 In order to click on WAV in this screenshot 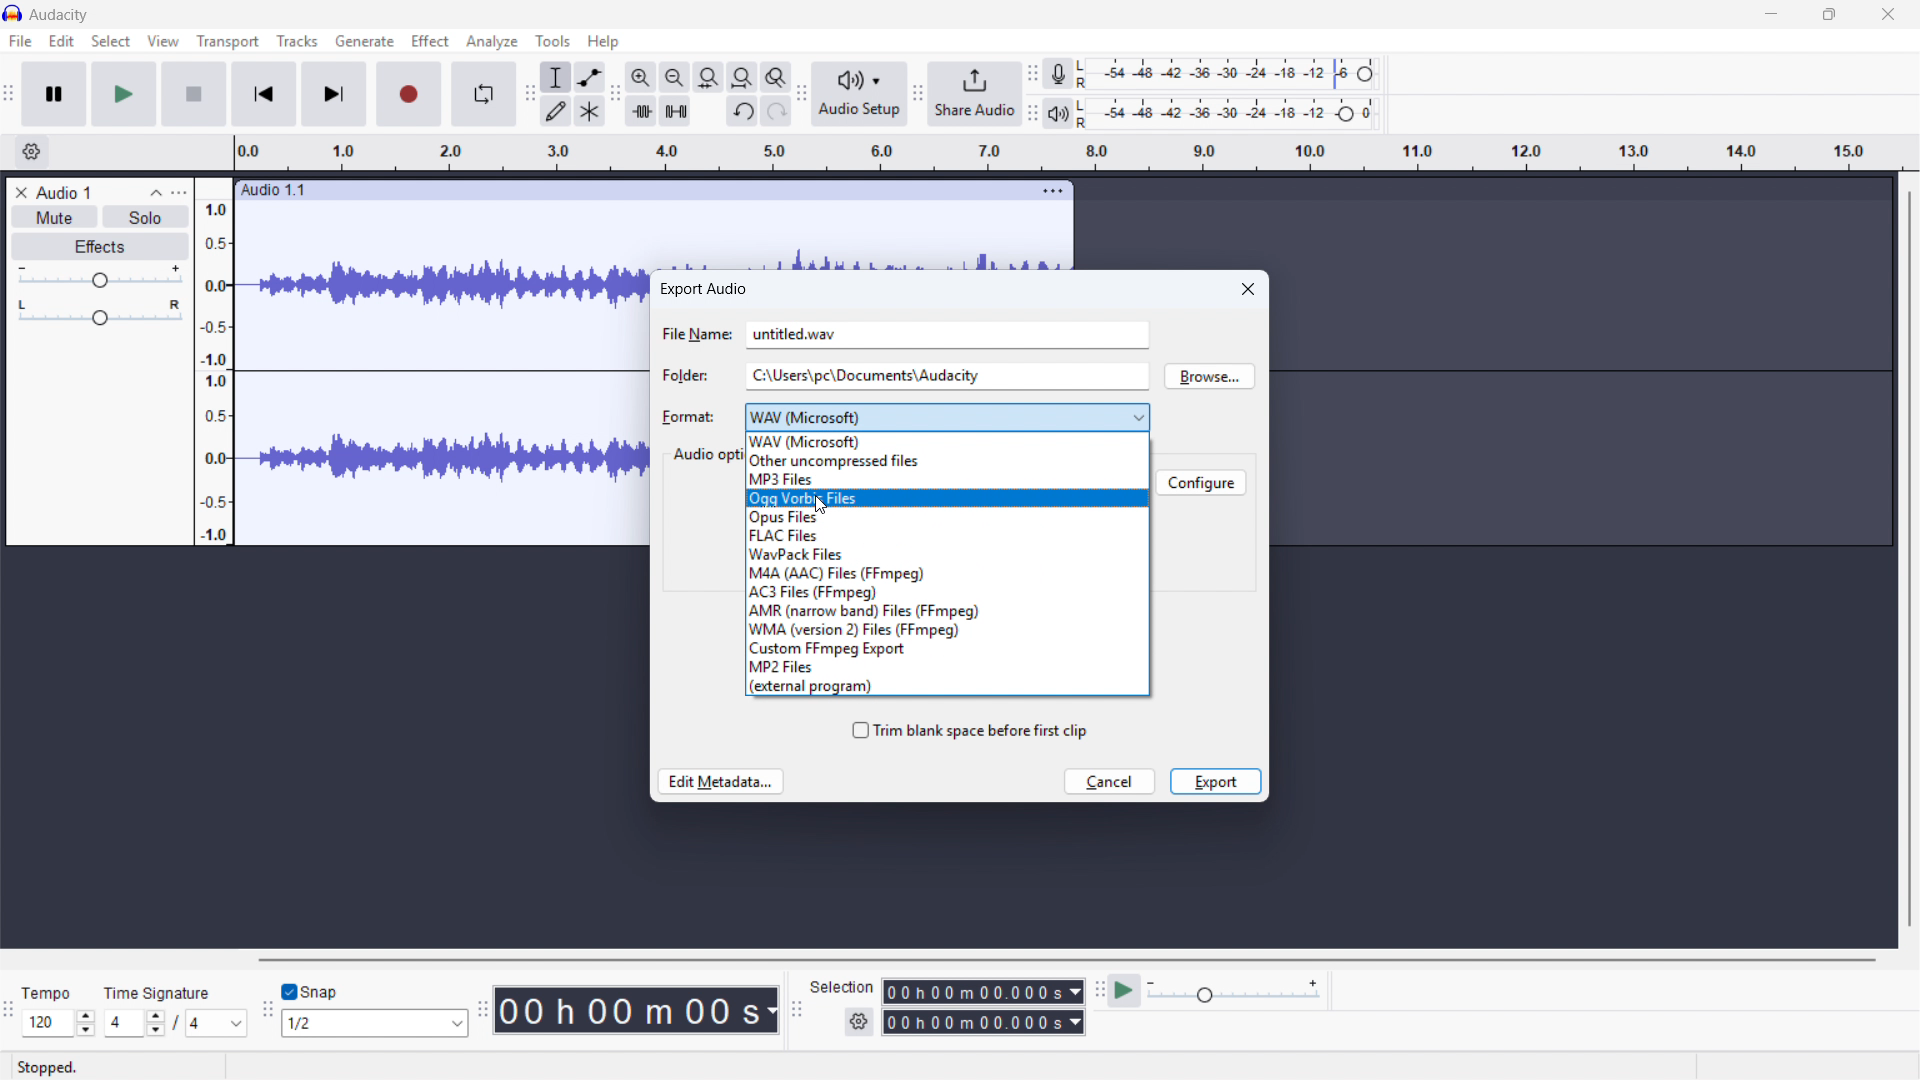, I will do `click(947, 440)`.